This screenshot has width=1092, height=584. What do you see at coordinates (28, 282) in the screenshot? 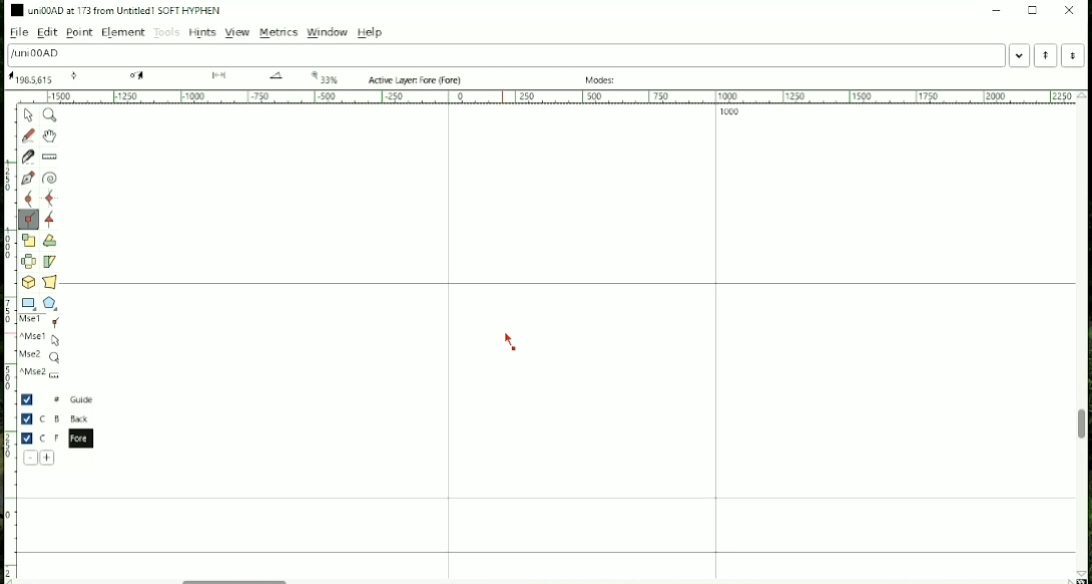
I see `Rotate the selection in 3D and project back to plane` at bounding box center [28, 282].